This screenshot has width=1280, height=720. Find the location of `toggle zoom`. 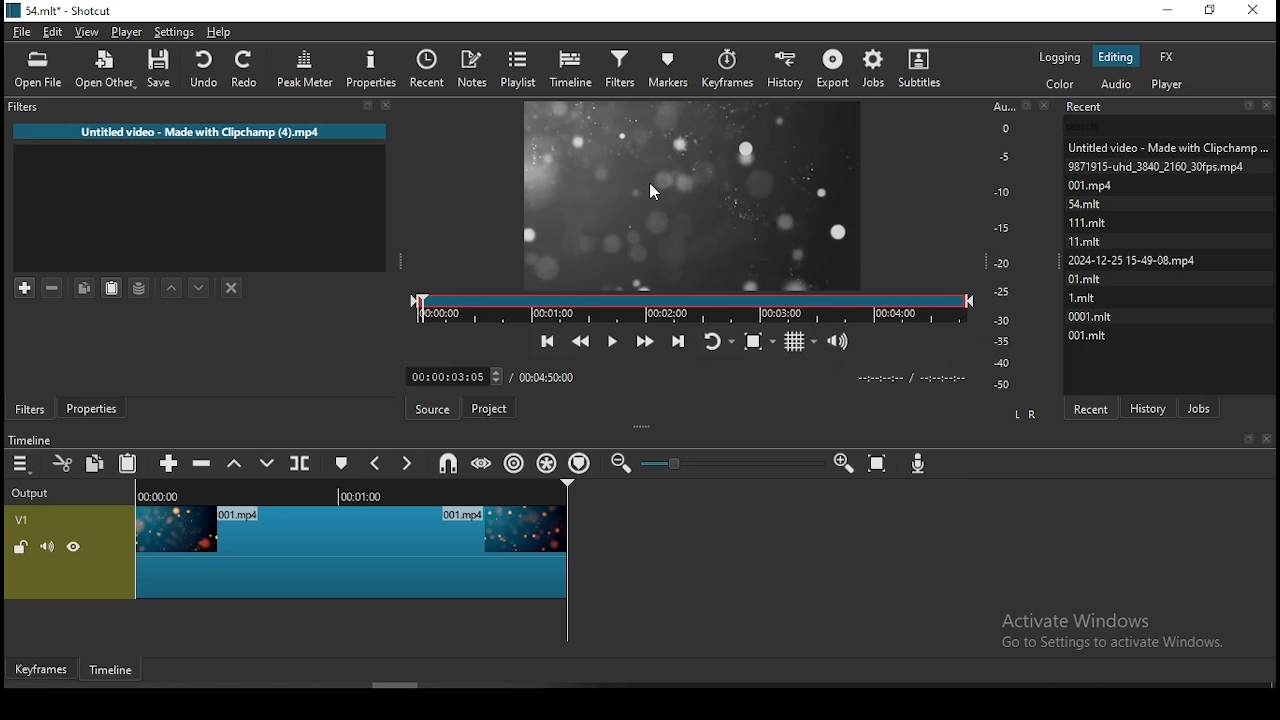

toggle zoom is located at coordinates (759, 343).